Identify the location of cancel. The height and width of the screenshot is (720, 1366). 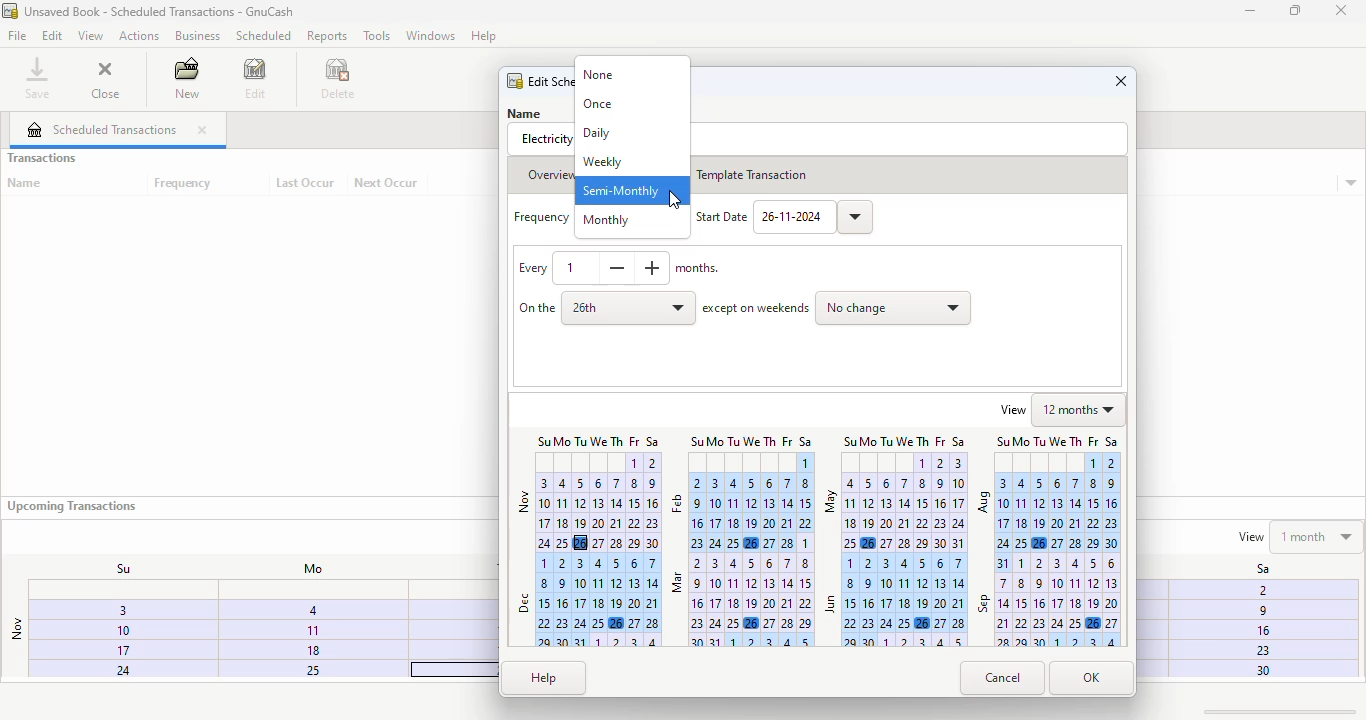
(1003, 679).